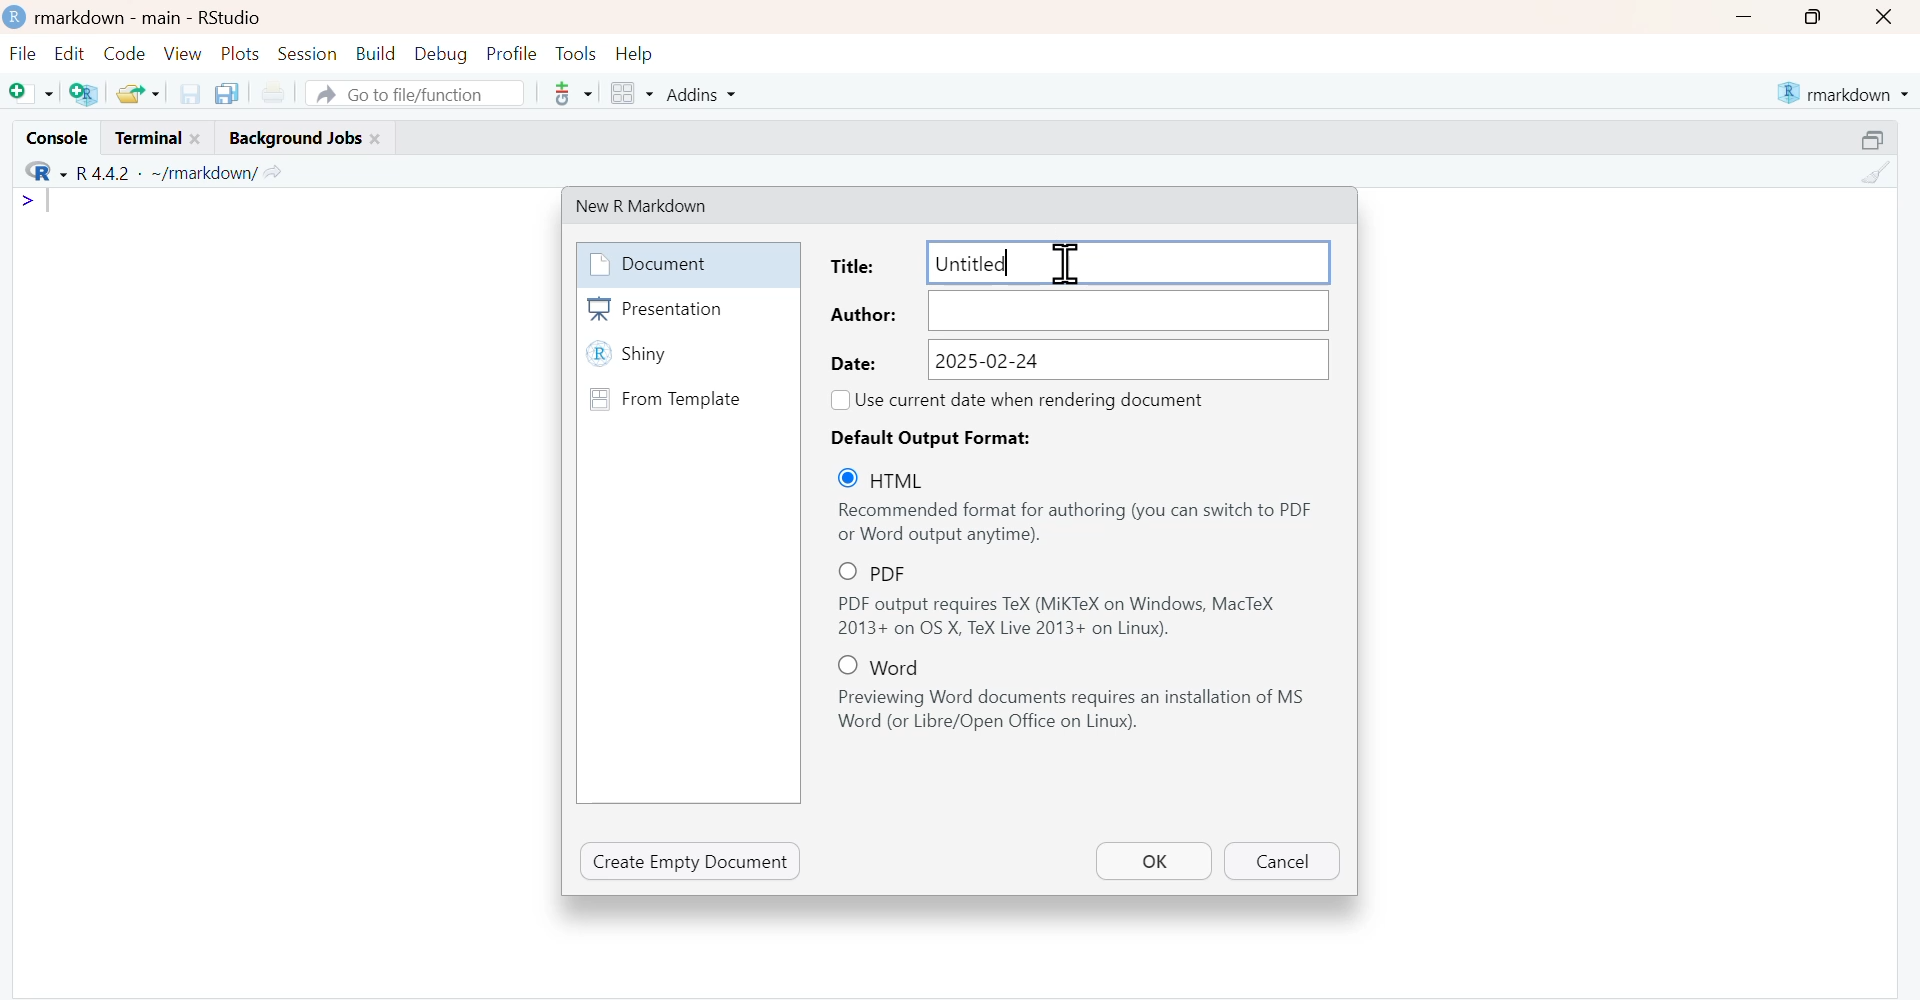  Describe the element at coordinates (189, 93) in the screenshot. I see `Save current document` at that location.